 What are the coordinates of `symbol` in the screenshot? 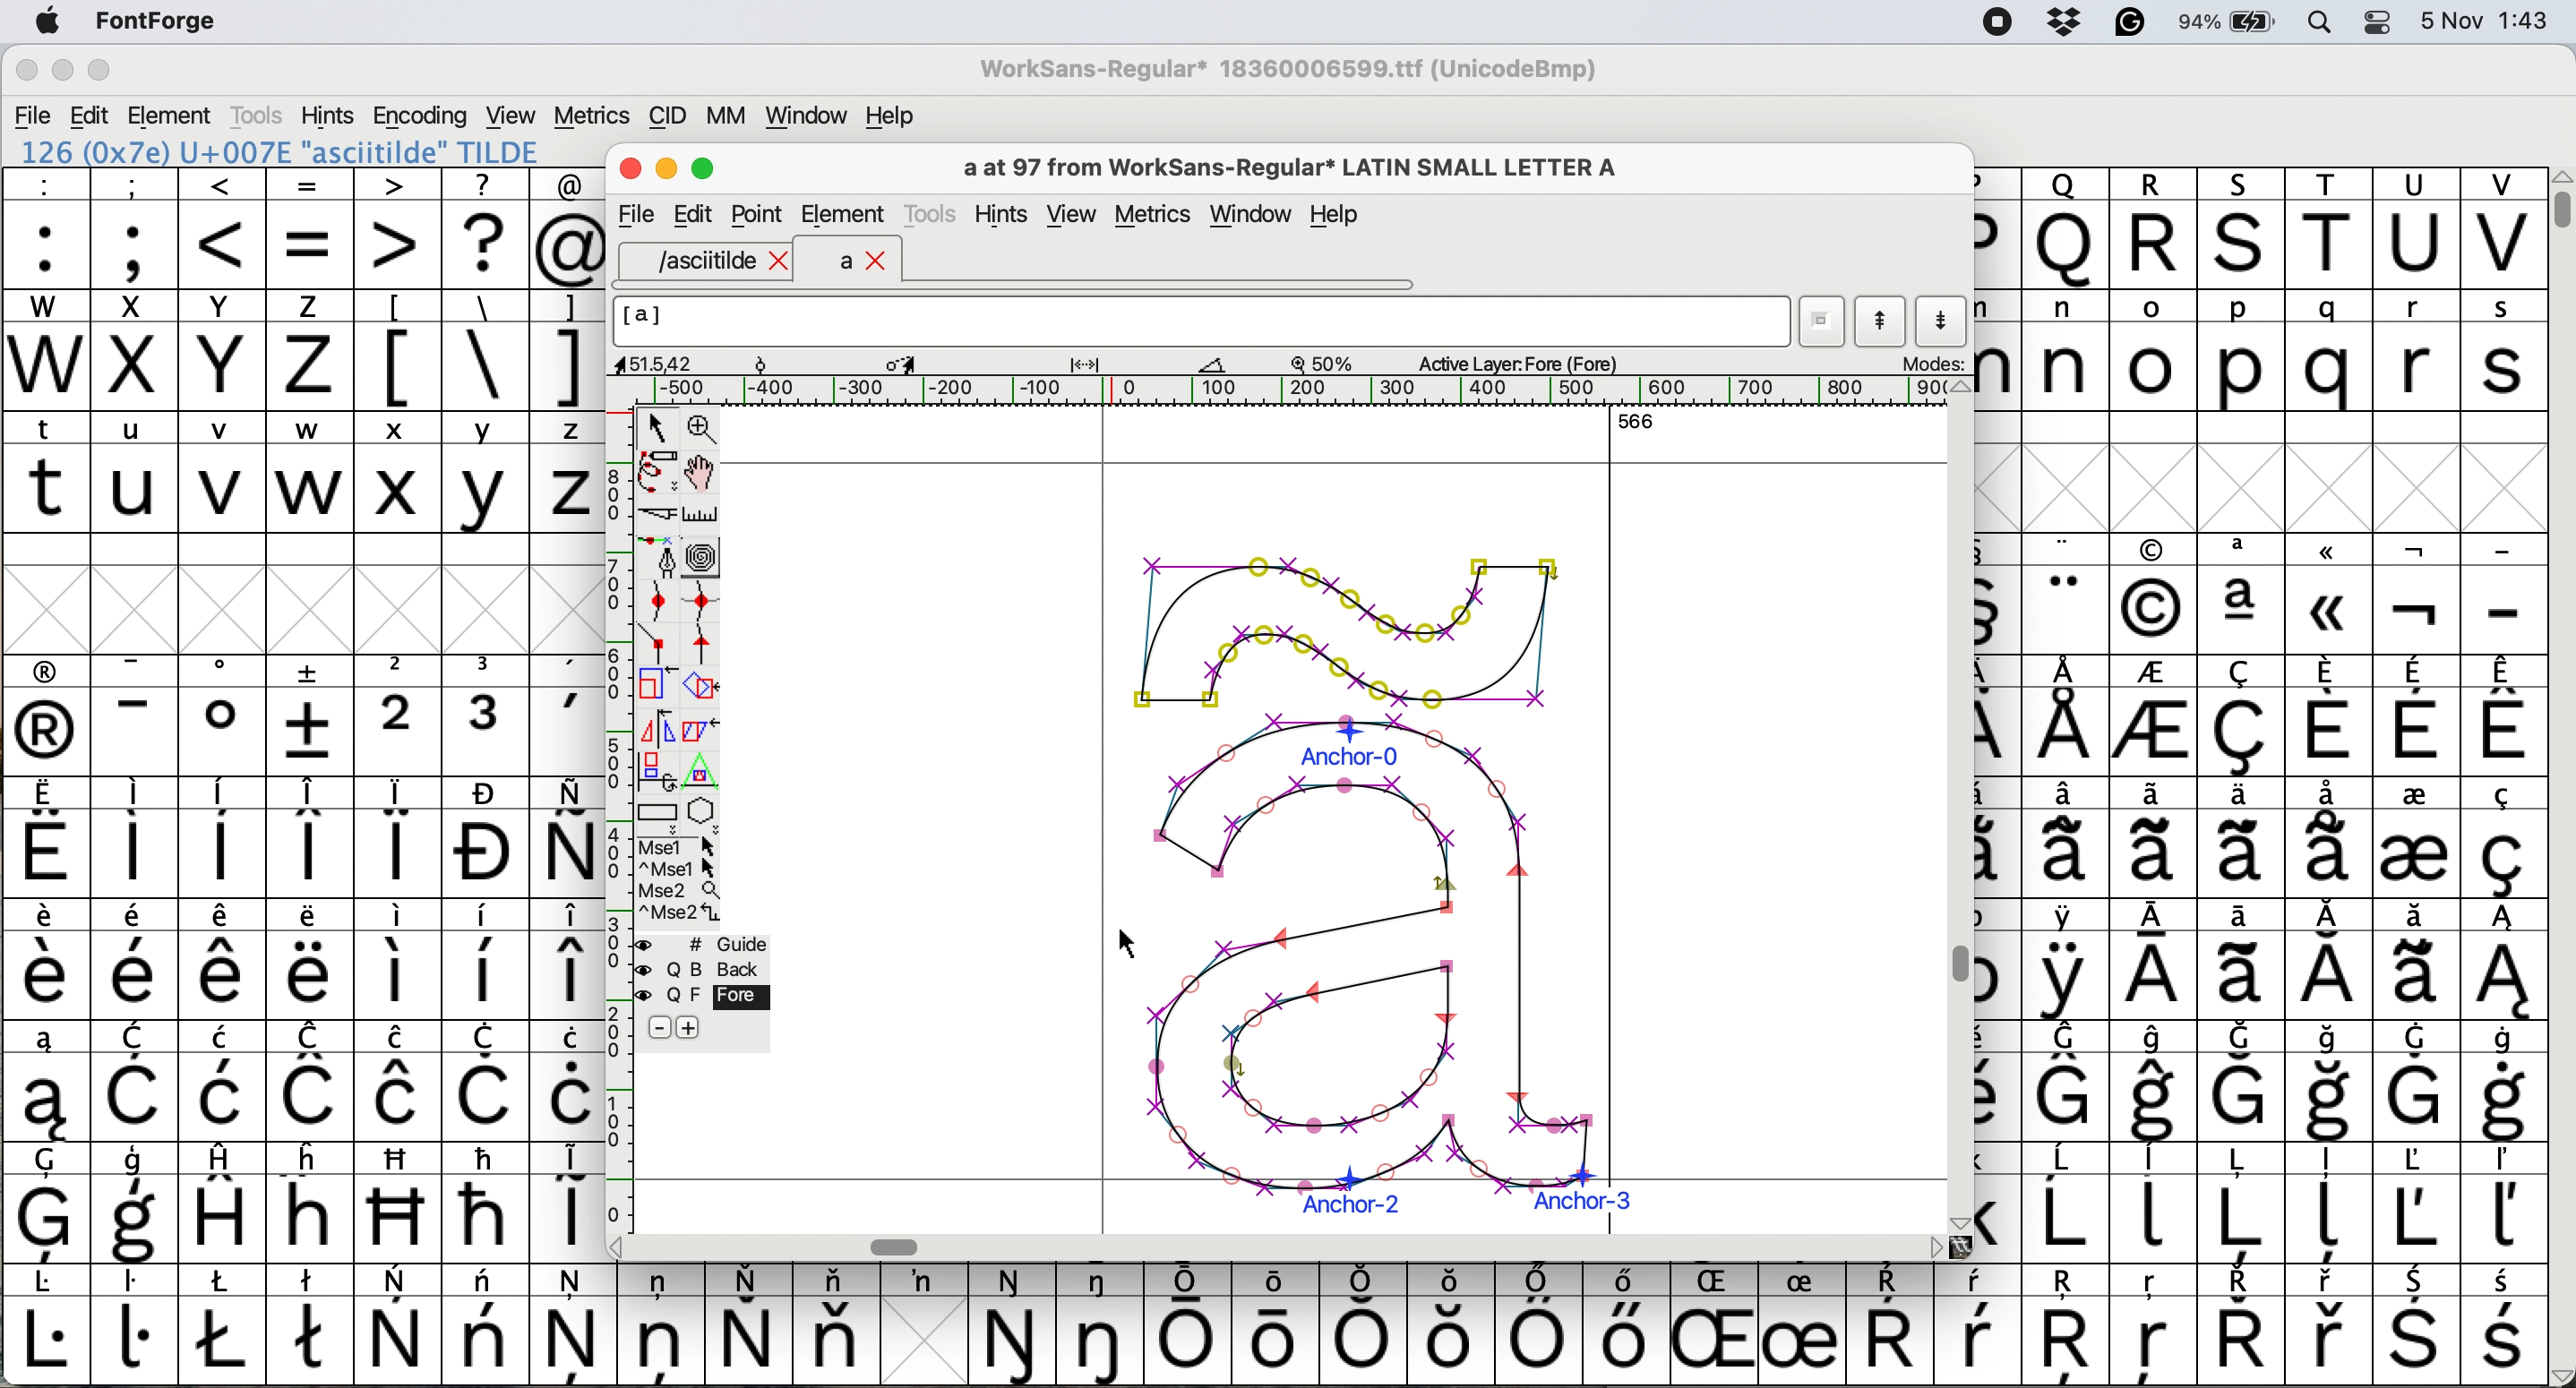 It's located at (310, 960).